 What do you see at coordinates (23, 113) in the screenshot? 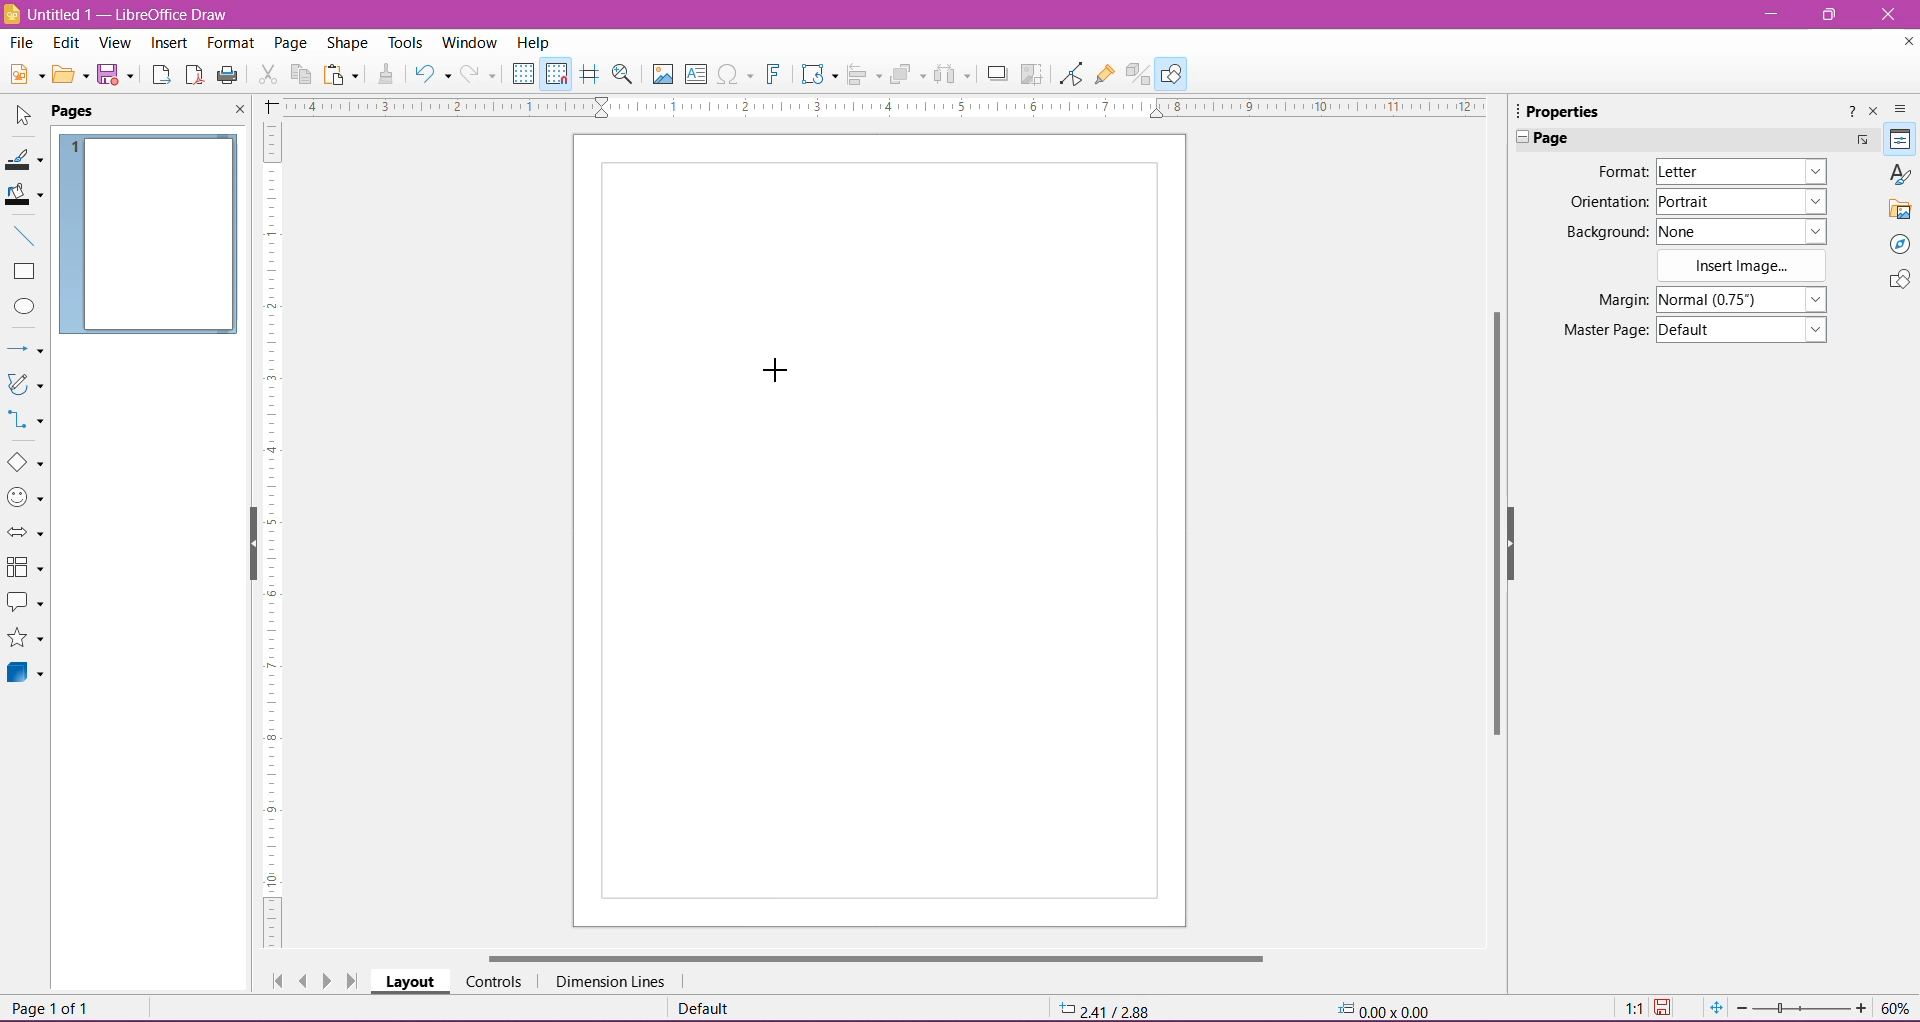
I see `Select Item` at bounding box center [23, 113].